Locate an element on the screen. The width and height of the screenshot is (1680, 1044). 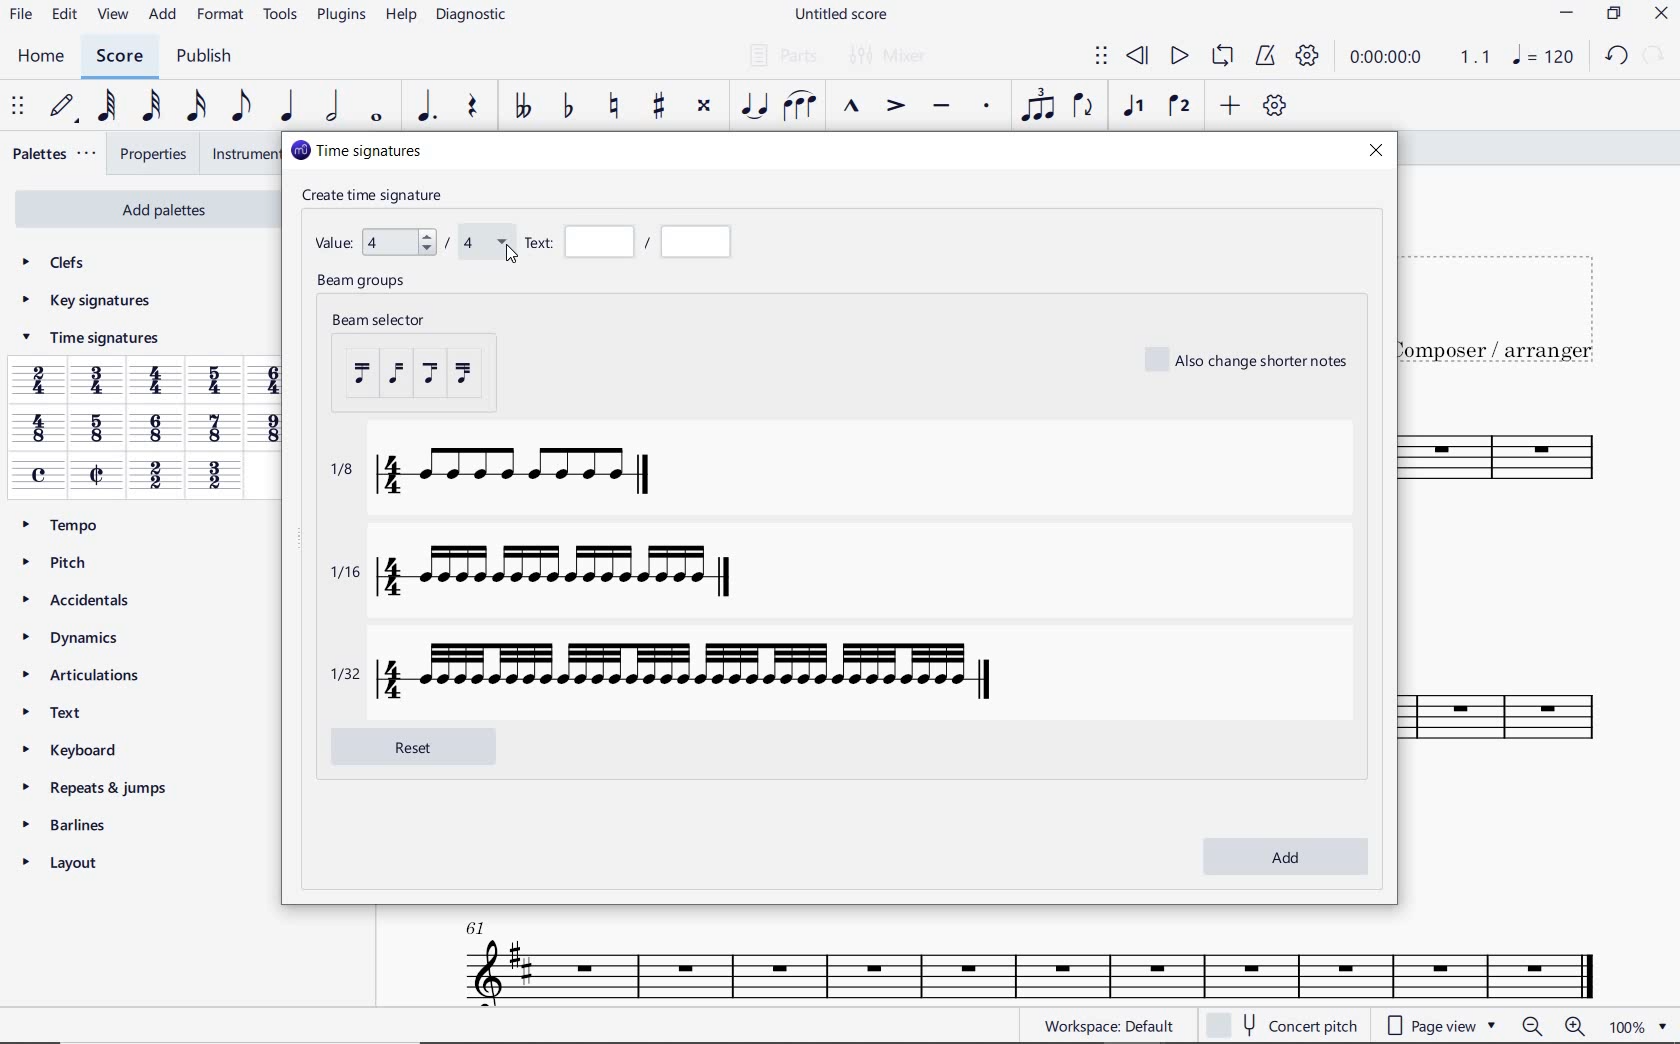
FILE NAME is located at coordinates (843, 17).